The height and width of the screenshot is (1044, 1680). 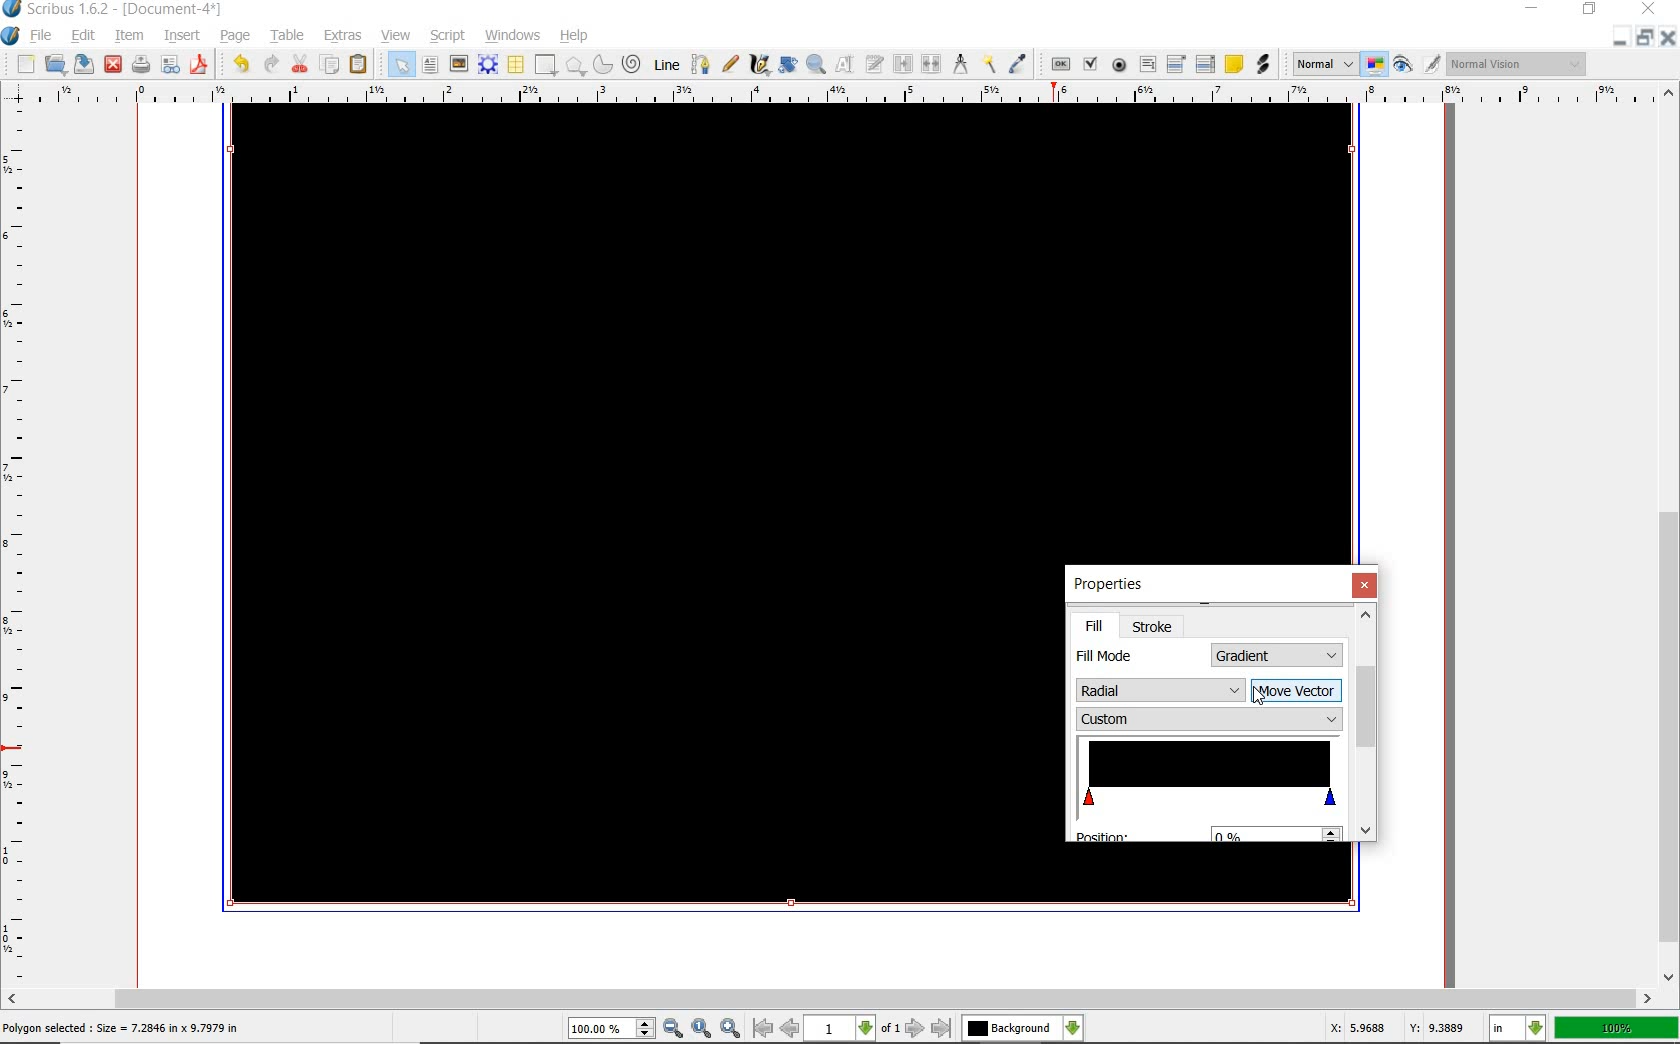 I want to click on close, so click(x=1669, y=37).